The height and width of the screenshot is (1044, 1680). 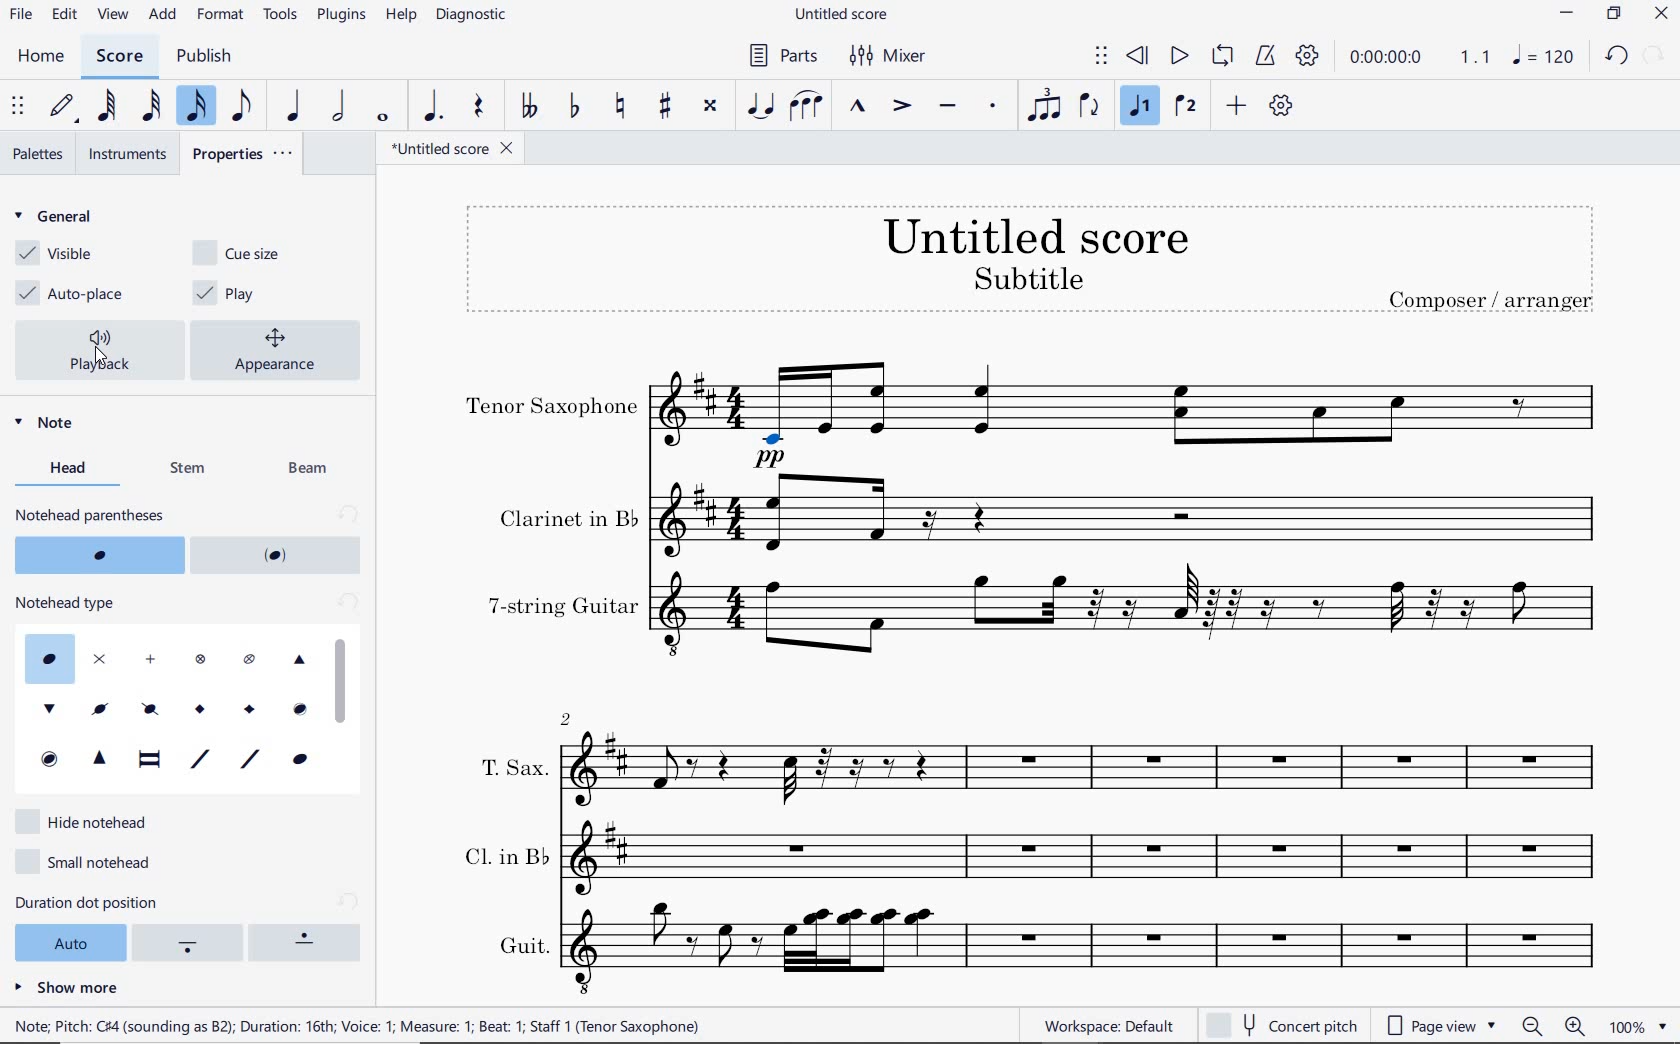 What do you see at coordinates (1418, 59) in the screenshot?
I see `PLAY TIME` at bounding box center [1418, 59].